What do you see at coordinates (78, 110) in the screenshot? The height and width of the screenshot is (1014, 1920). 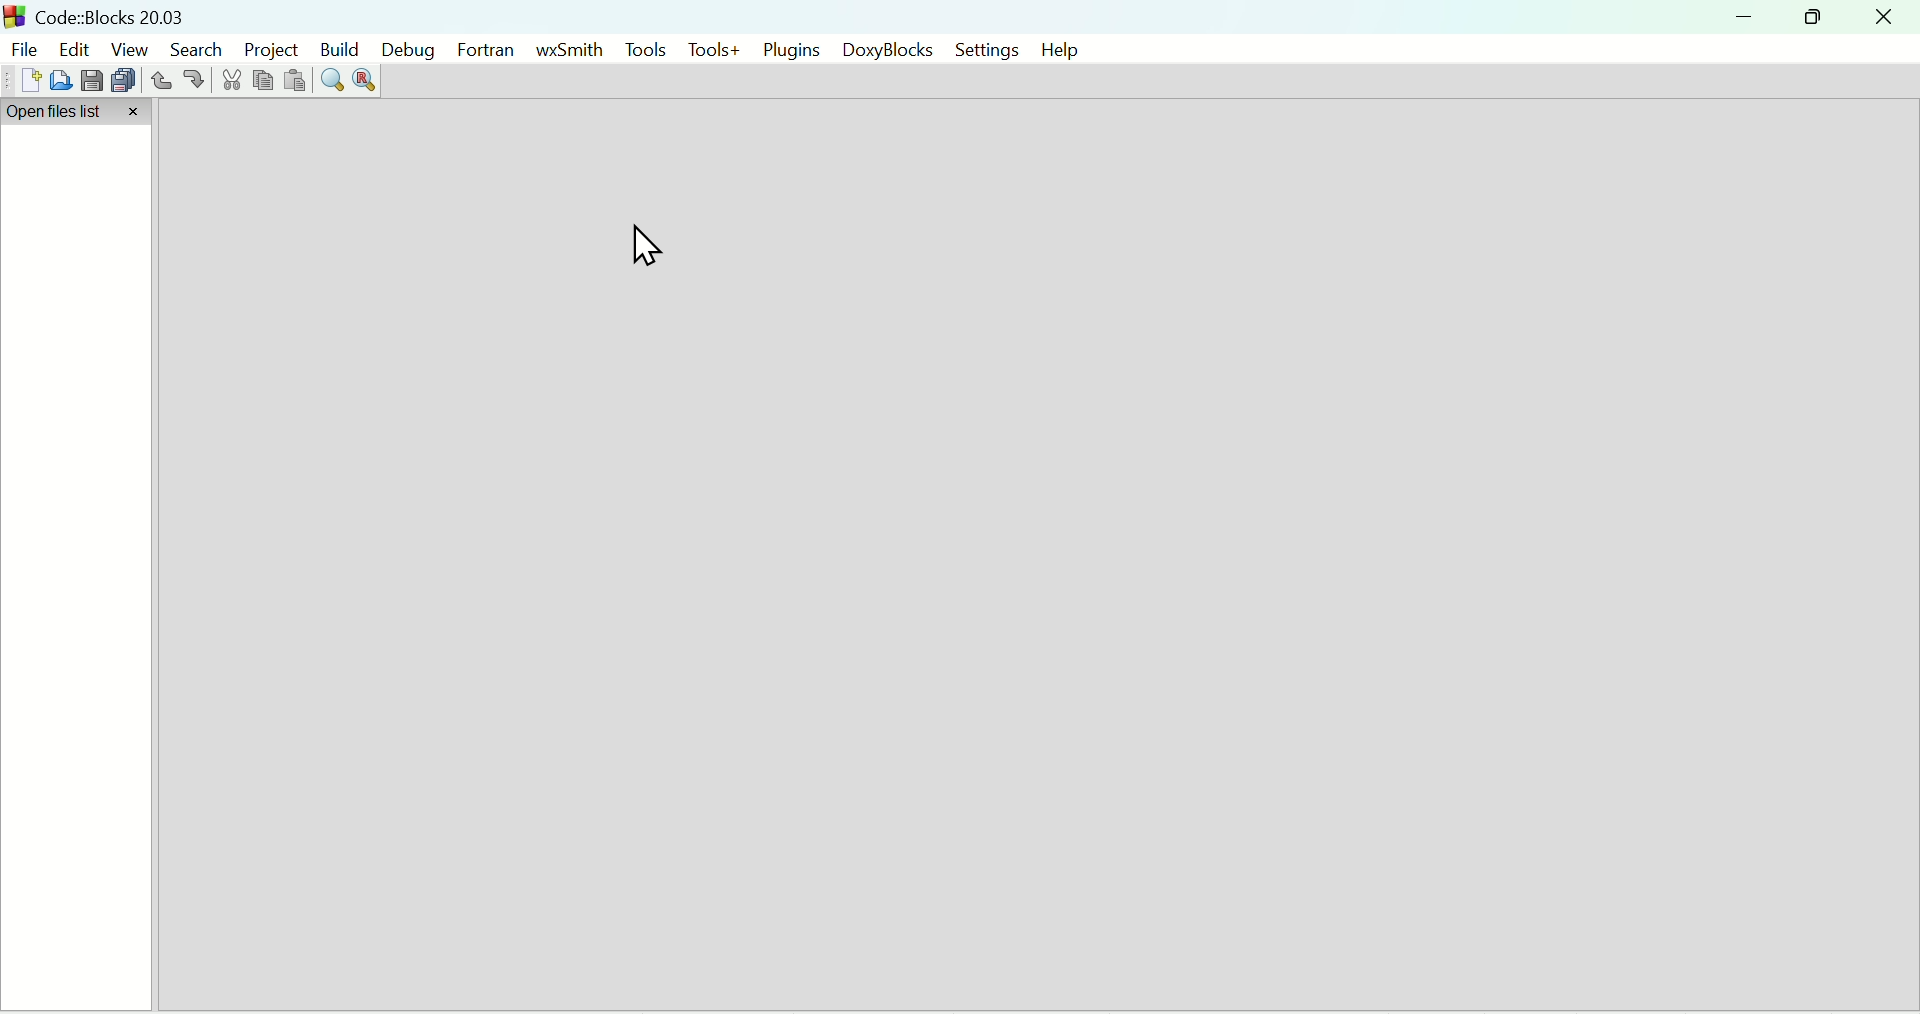 I see `Open files list tab` at bounding box center [78, 110].